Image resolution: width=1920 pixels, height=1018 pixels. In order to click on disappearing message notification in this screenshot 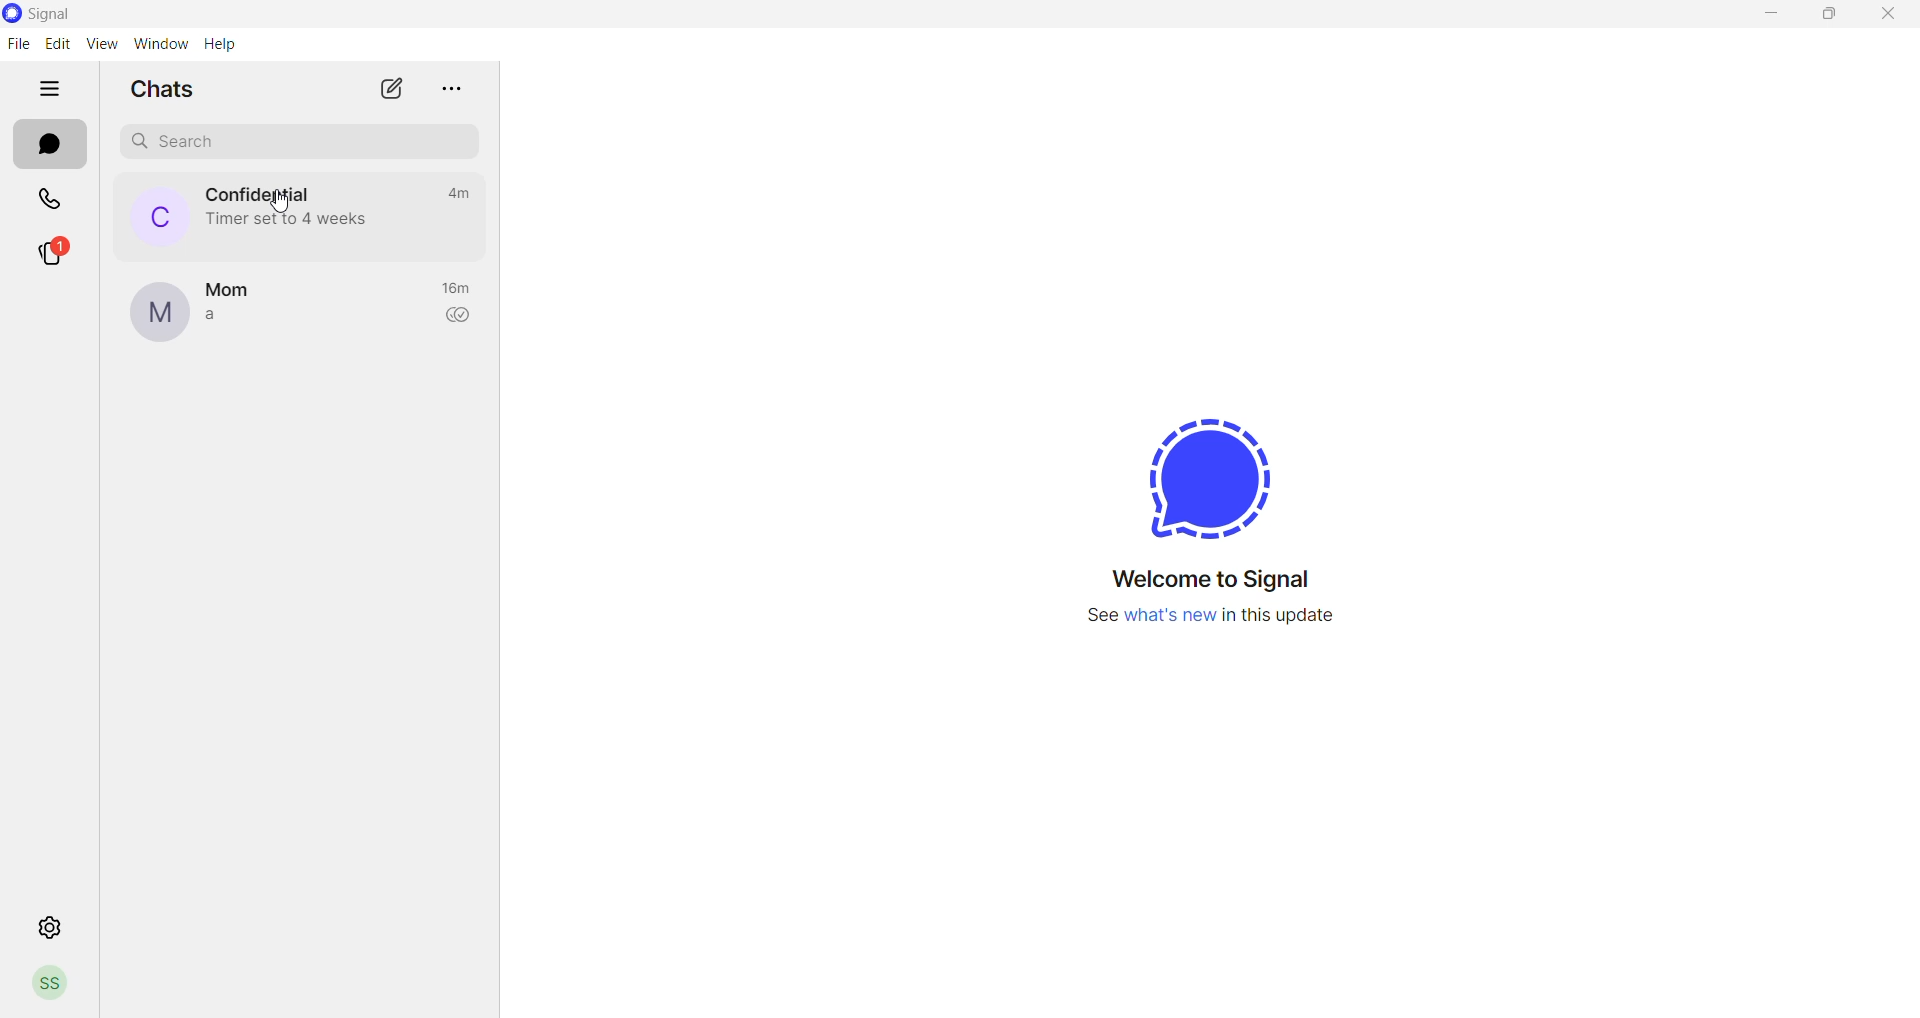, I will do `click(287, 222)`.